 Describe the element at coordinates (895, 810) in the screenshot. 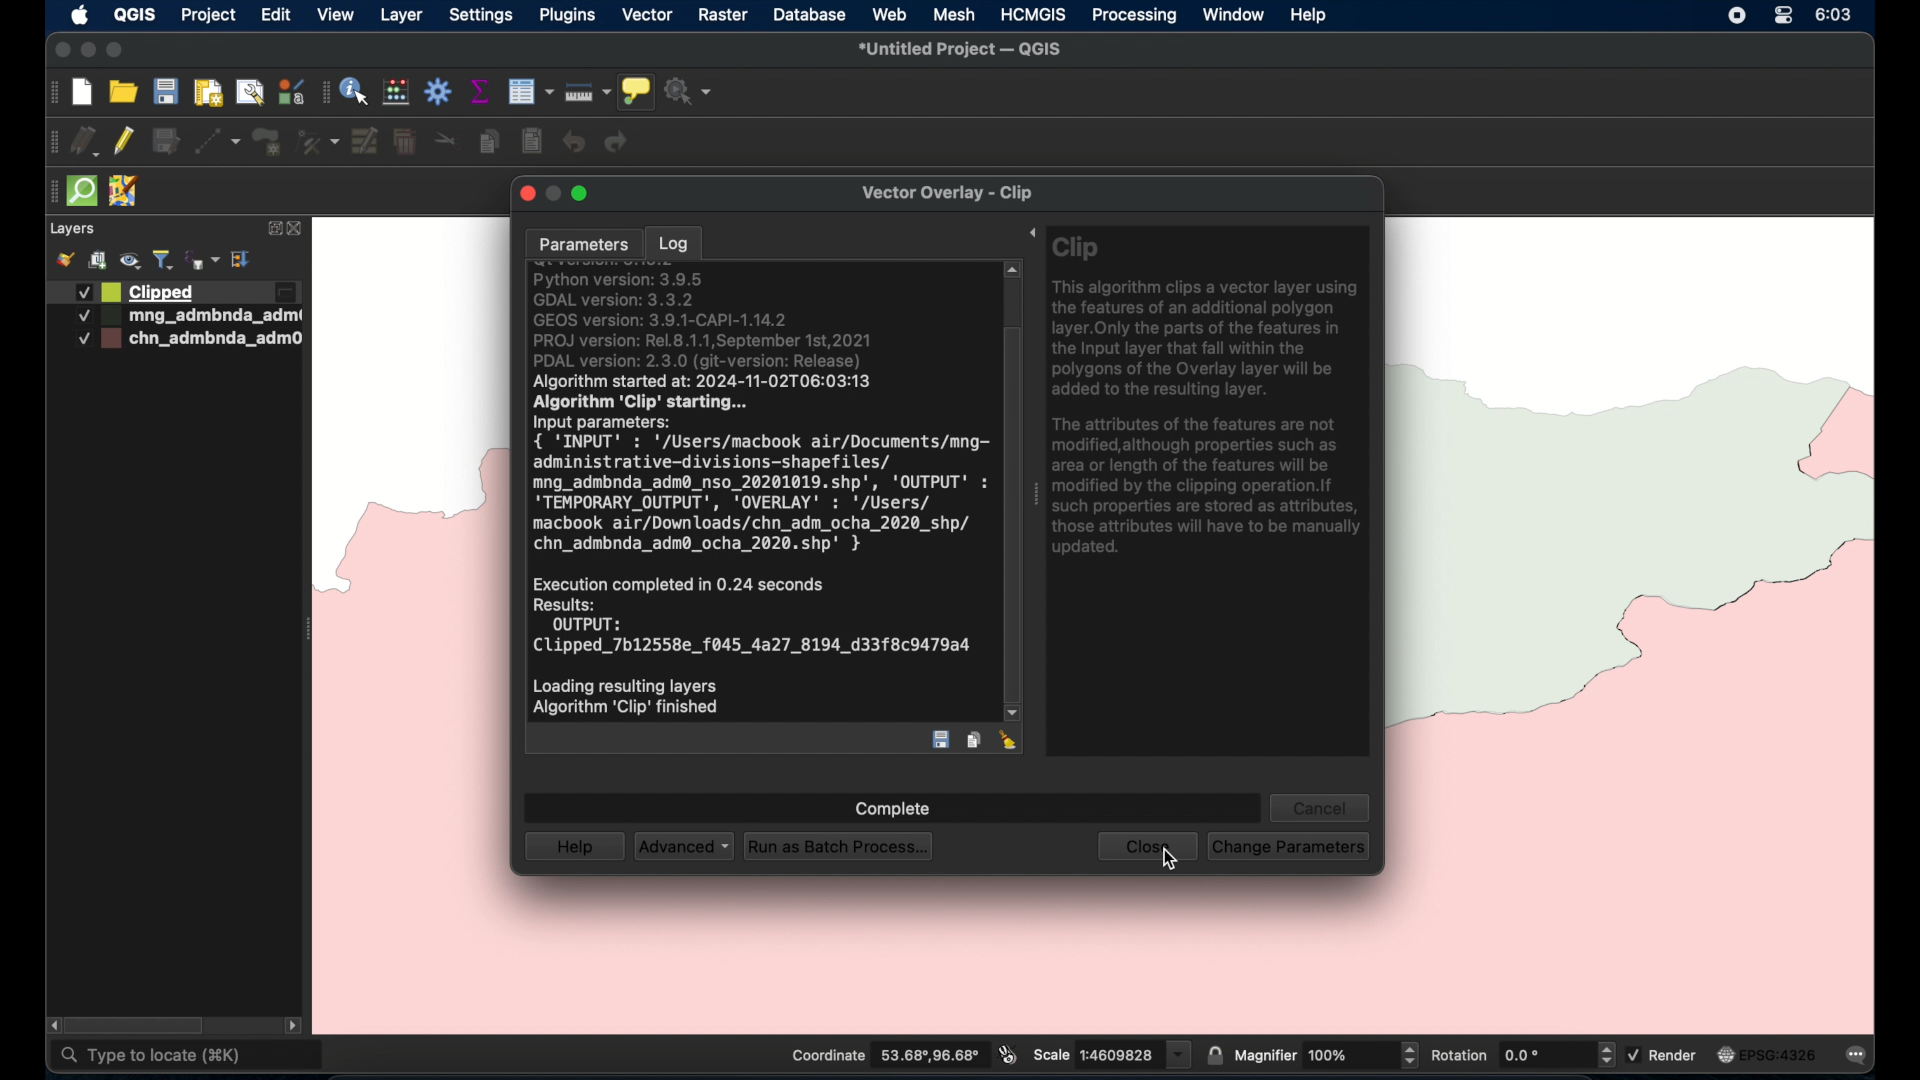

I see `complete` at that location.